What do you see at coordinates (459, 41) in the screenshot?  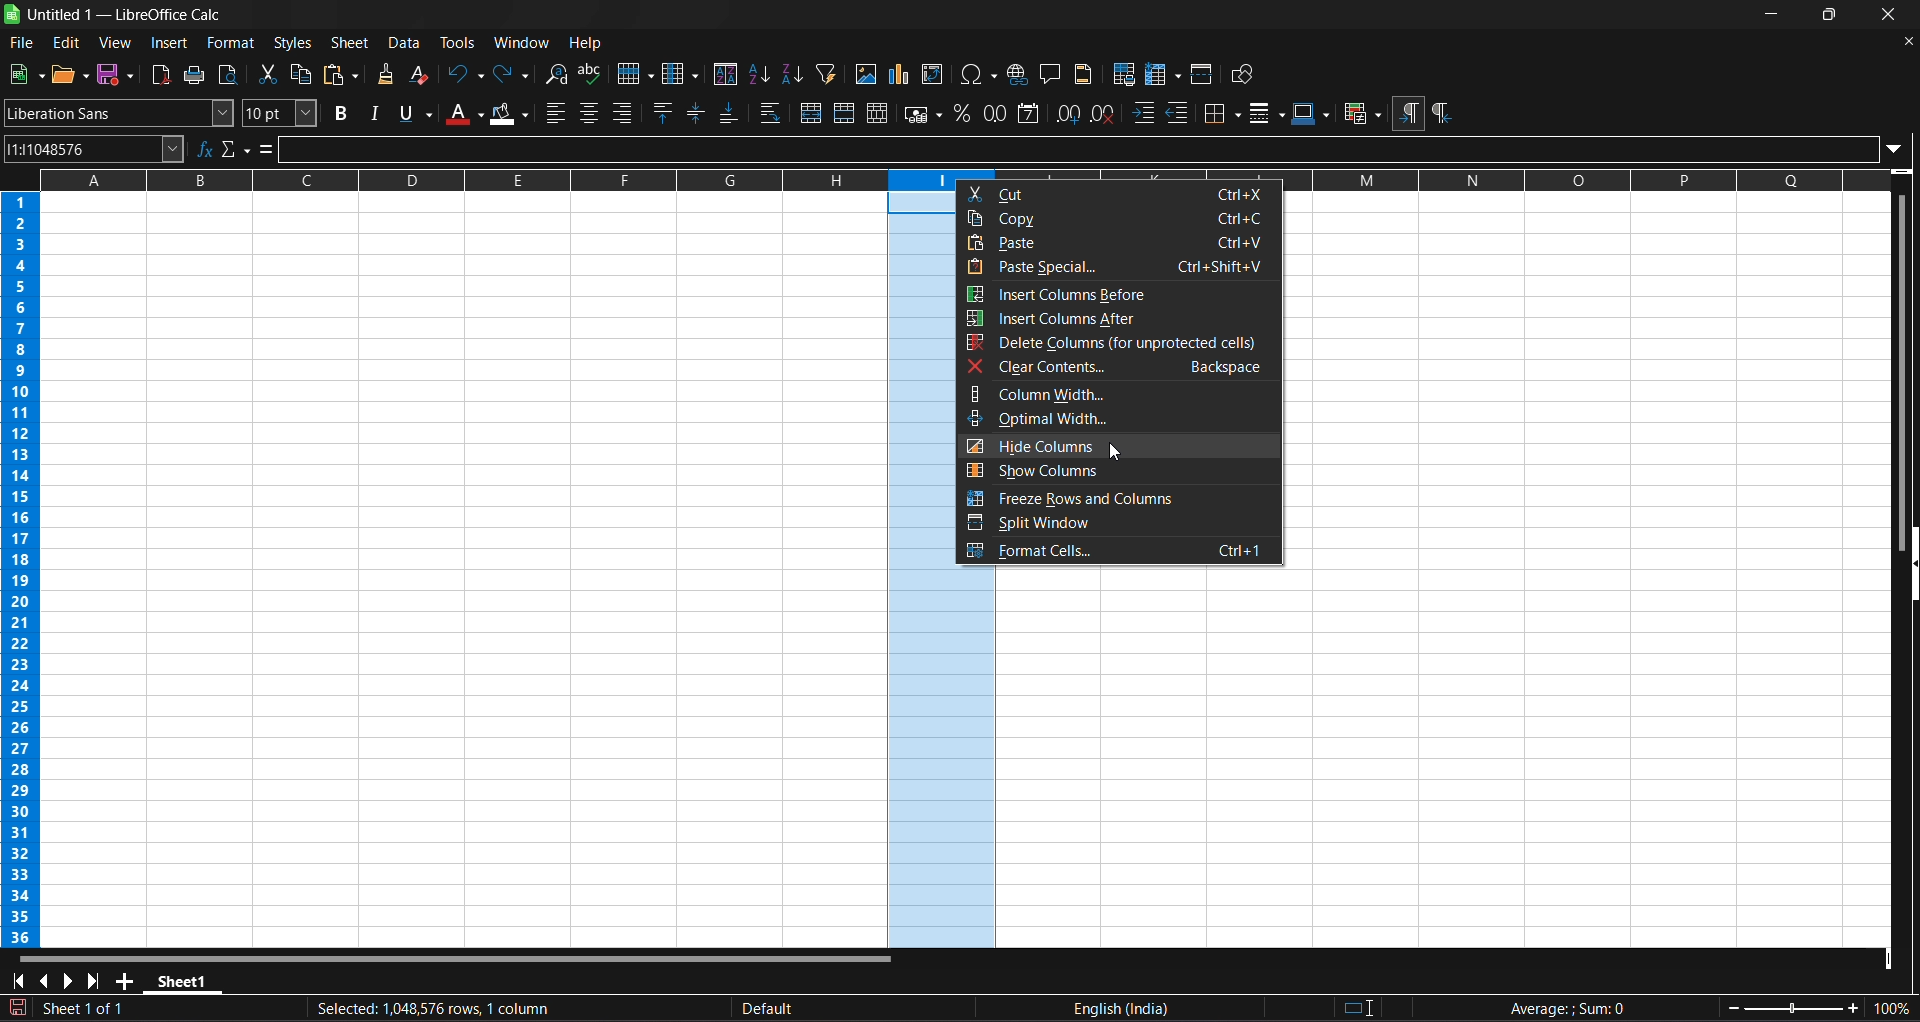 I see `tools` at bounding box center [459, 41].